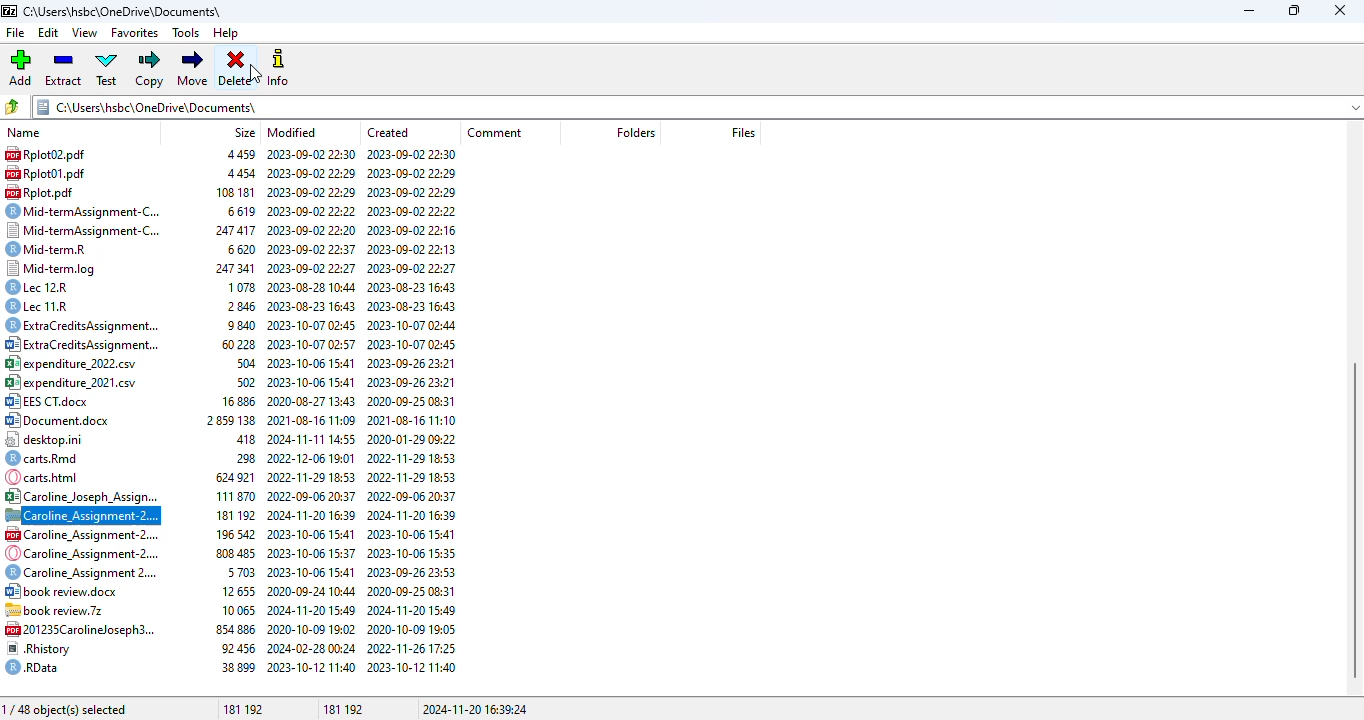  I want to click on 2023-09-02 22:29, so click(310, 192).